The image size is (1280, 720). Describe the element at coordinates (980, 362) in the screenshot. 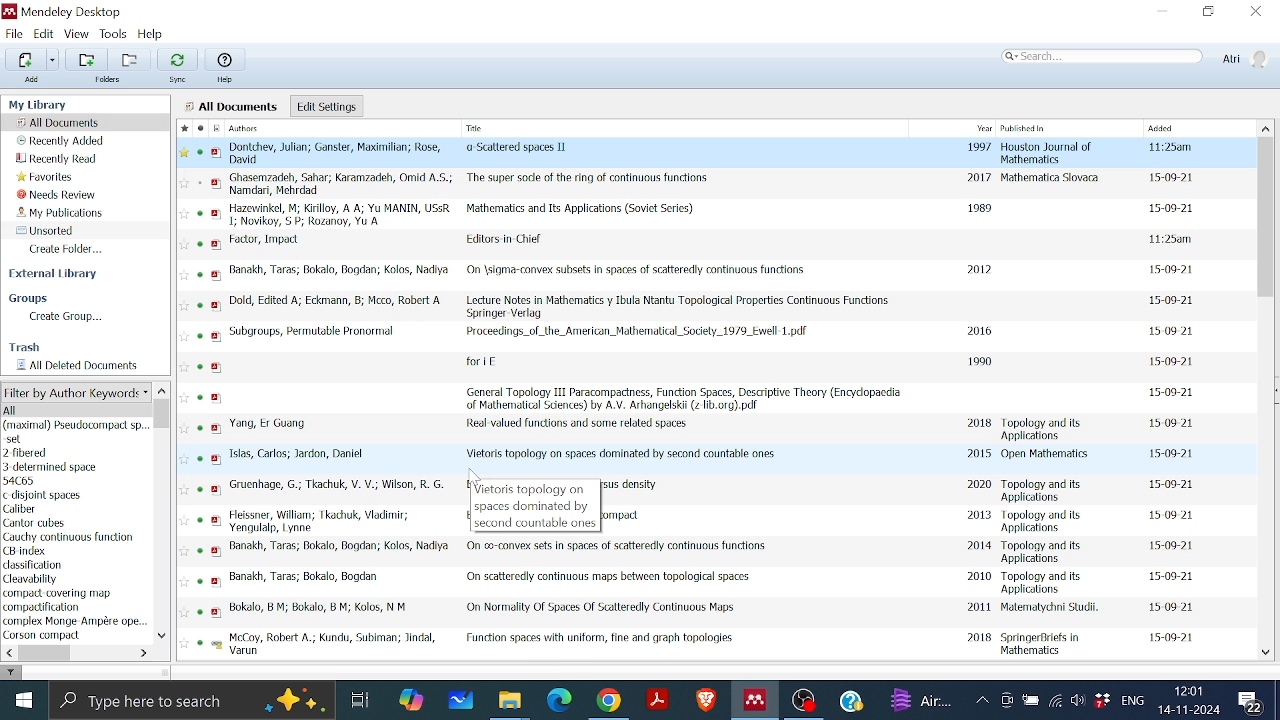

I see `1990` at that location.